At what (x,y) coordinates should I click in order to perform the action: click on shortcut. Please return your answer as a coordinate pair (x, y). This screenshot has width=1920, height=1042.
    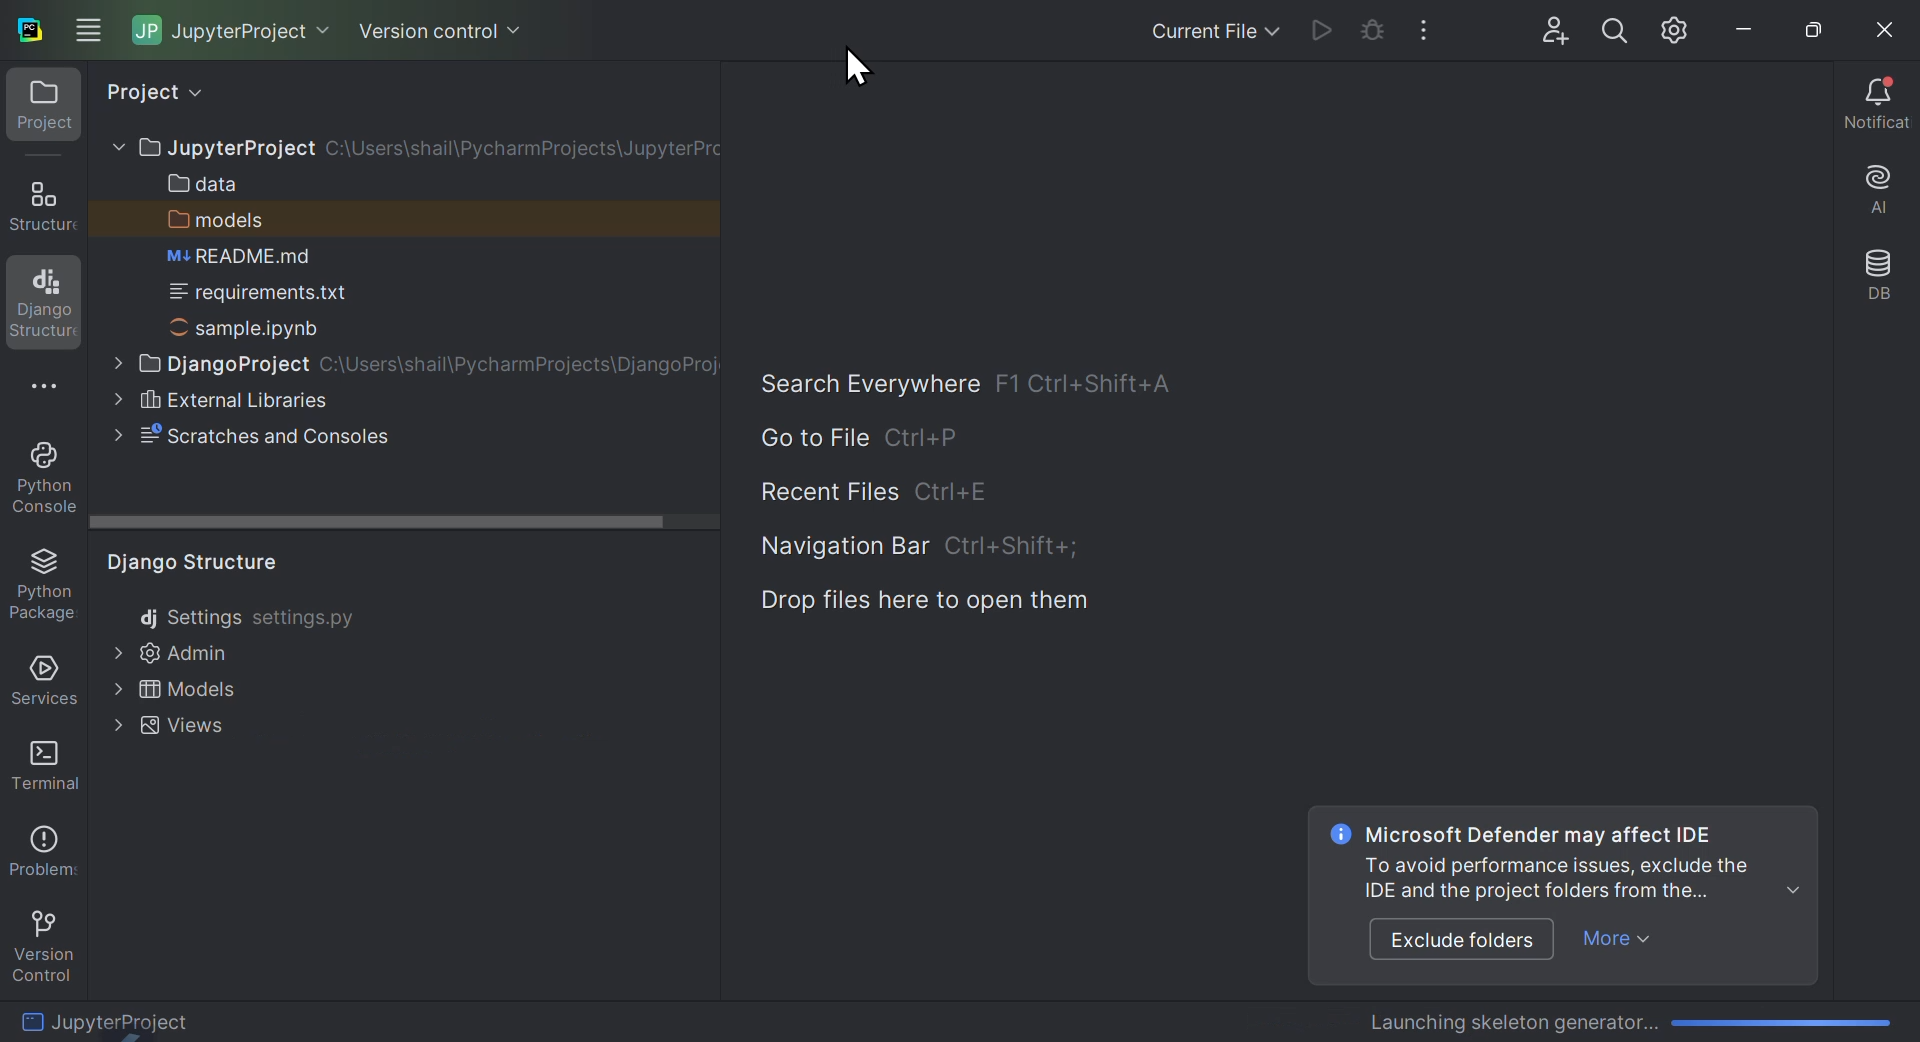
    Looking at the image, I should click on (1017, 549).